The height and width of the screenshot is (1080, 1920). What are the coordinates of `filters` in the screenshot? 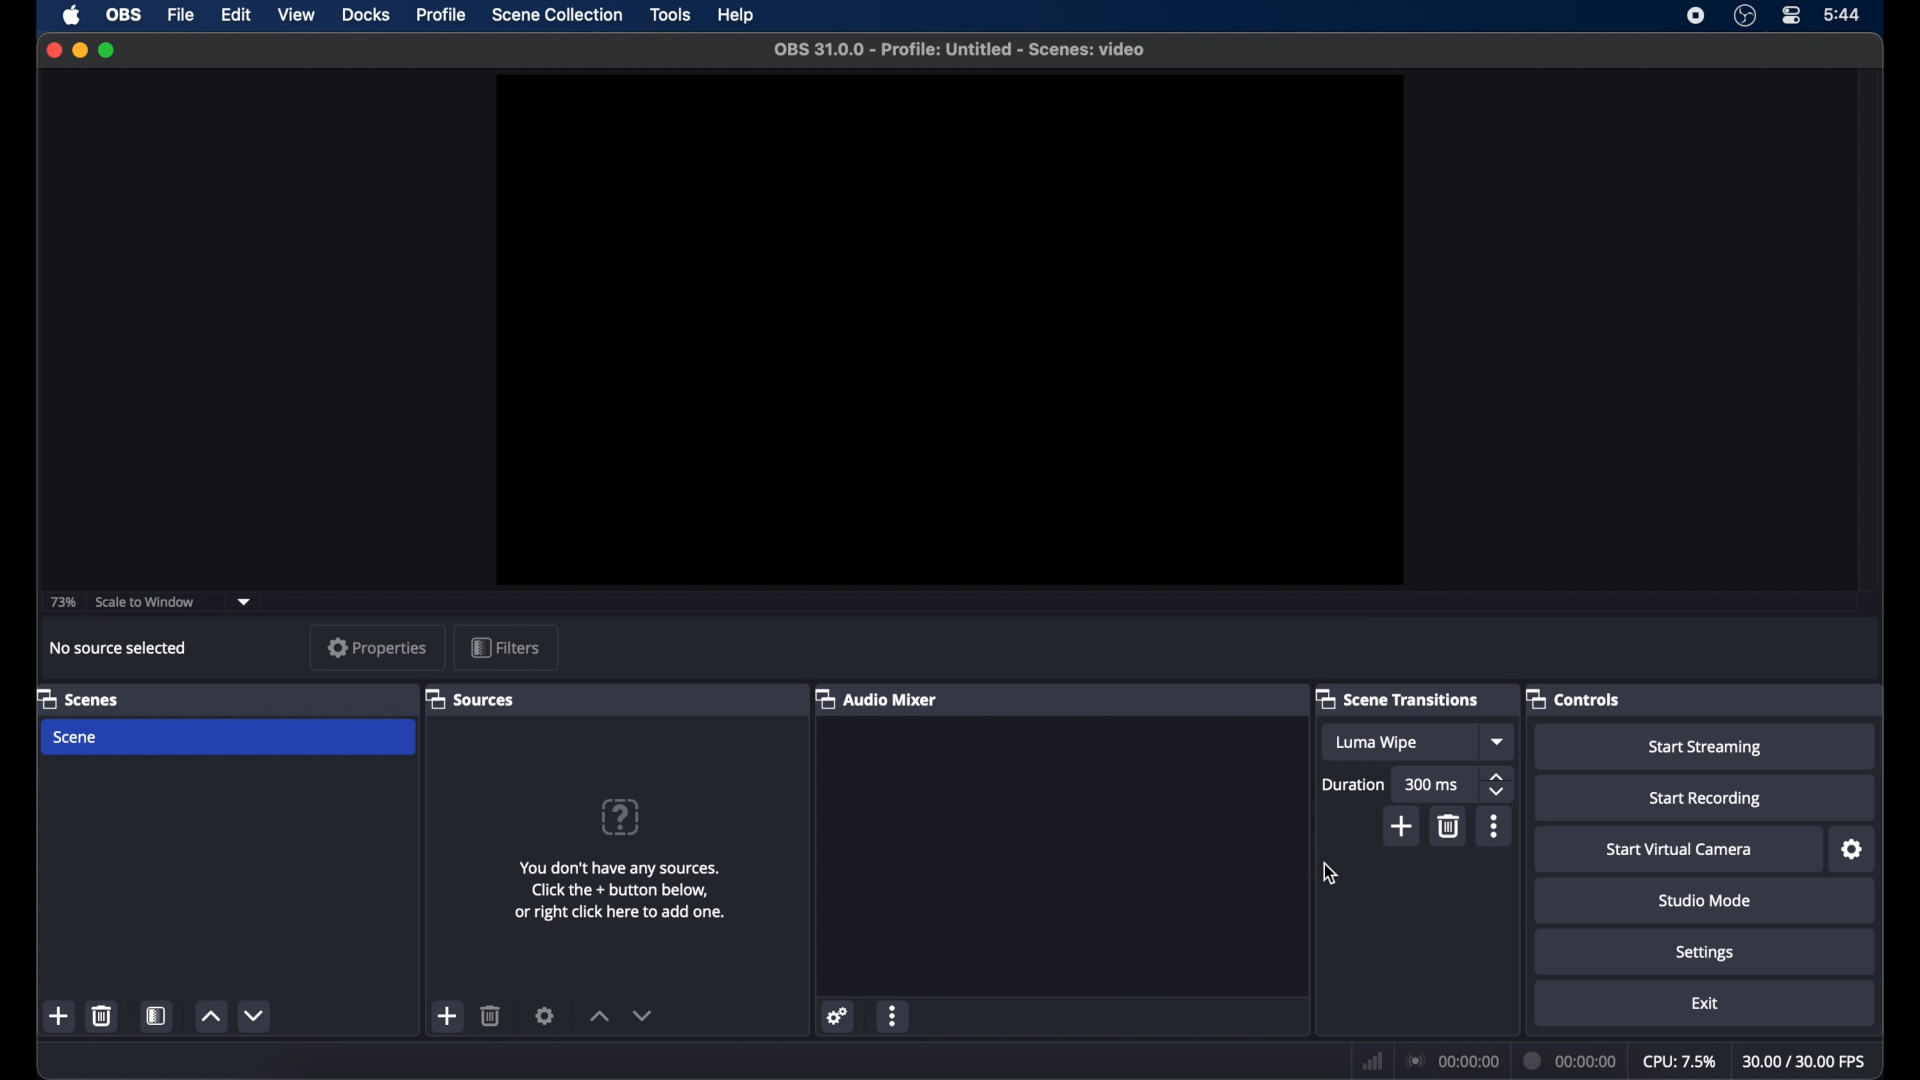 It's located at (506, 647).